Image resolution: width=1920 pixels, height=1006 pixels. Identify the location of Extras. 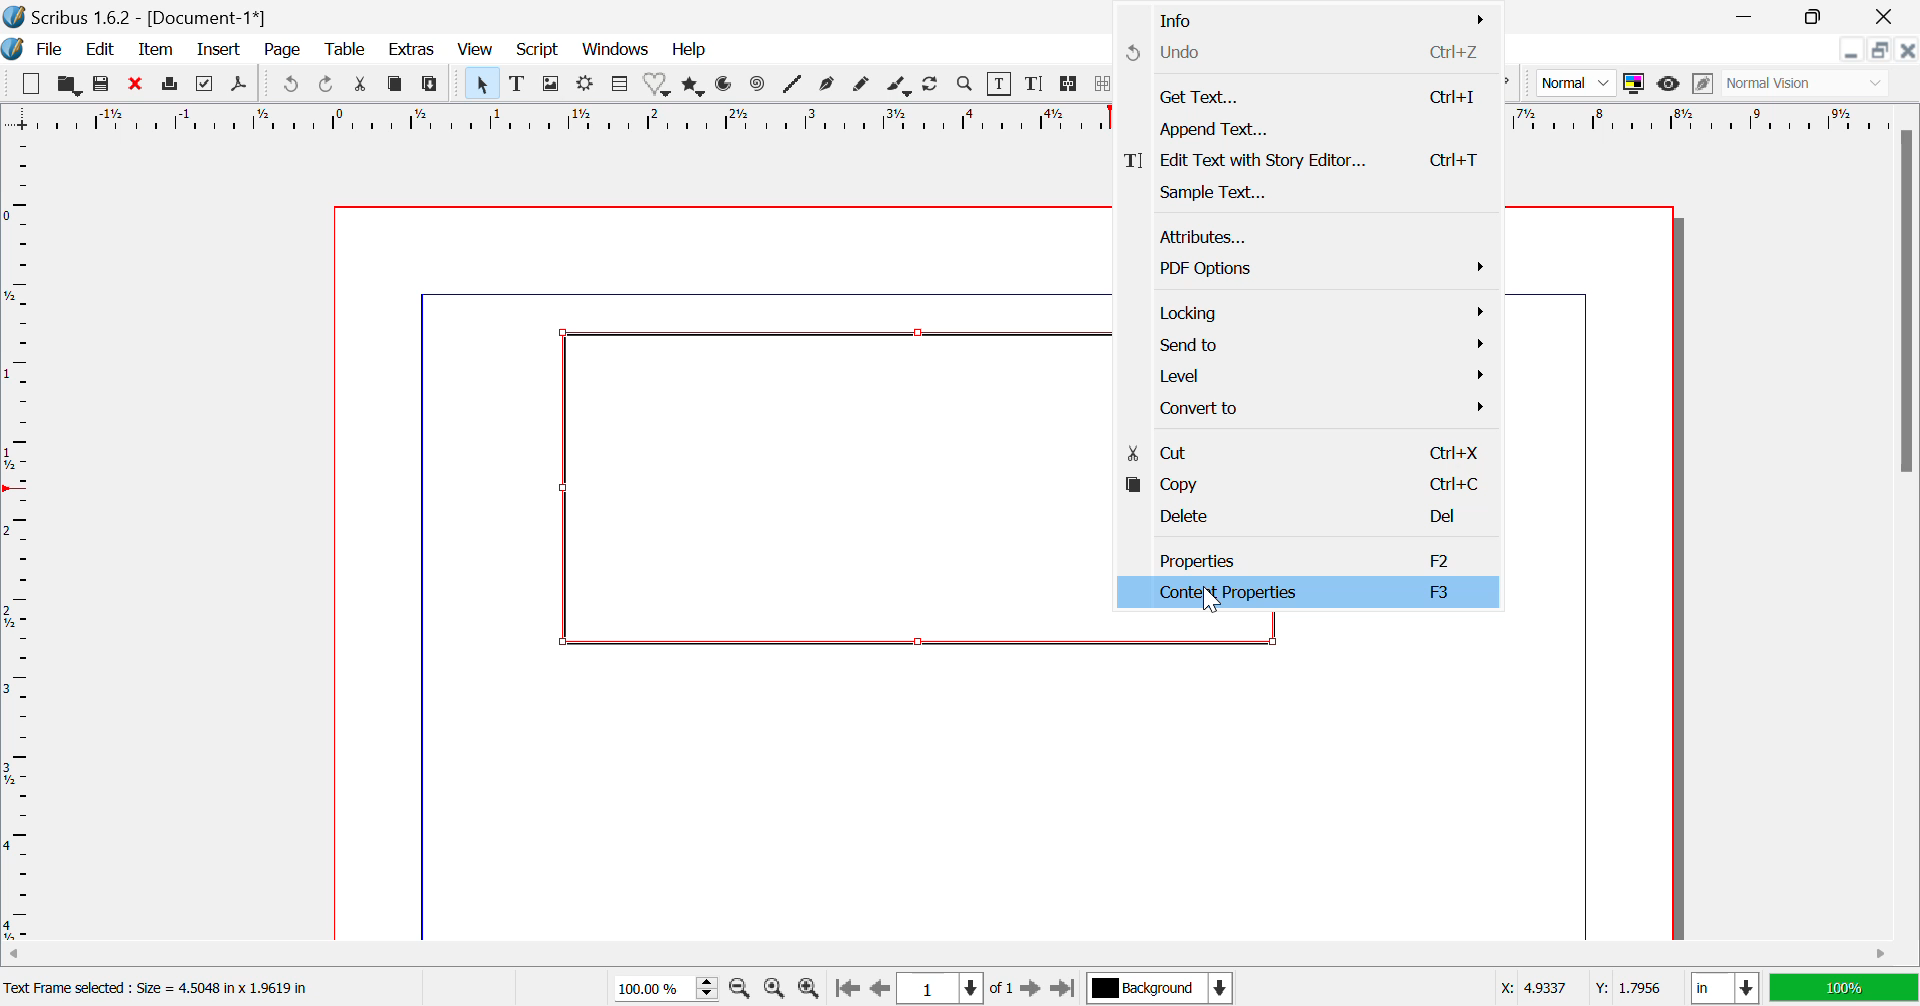
(410, 50).